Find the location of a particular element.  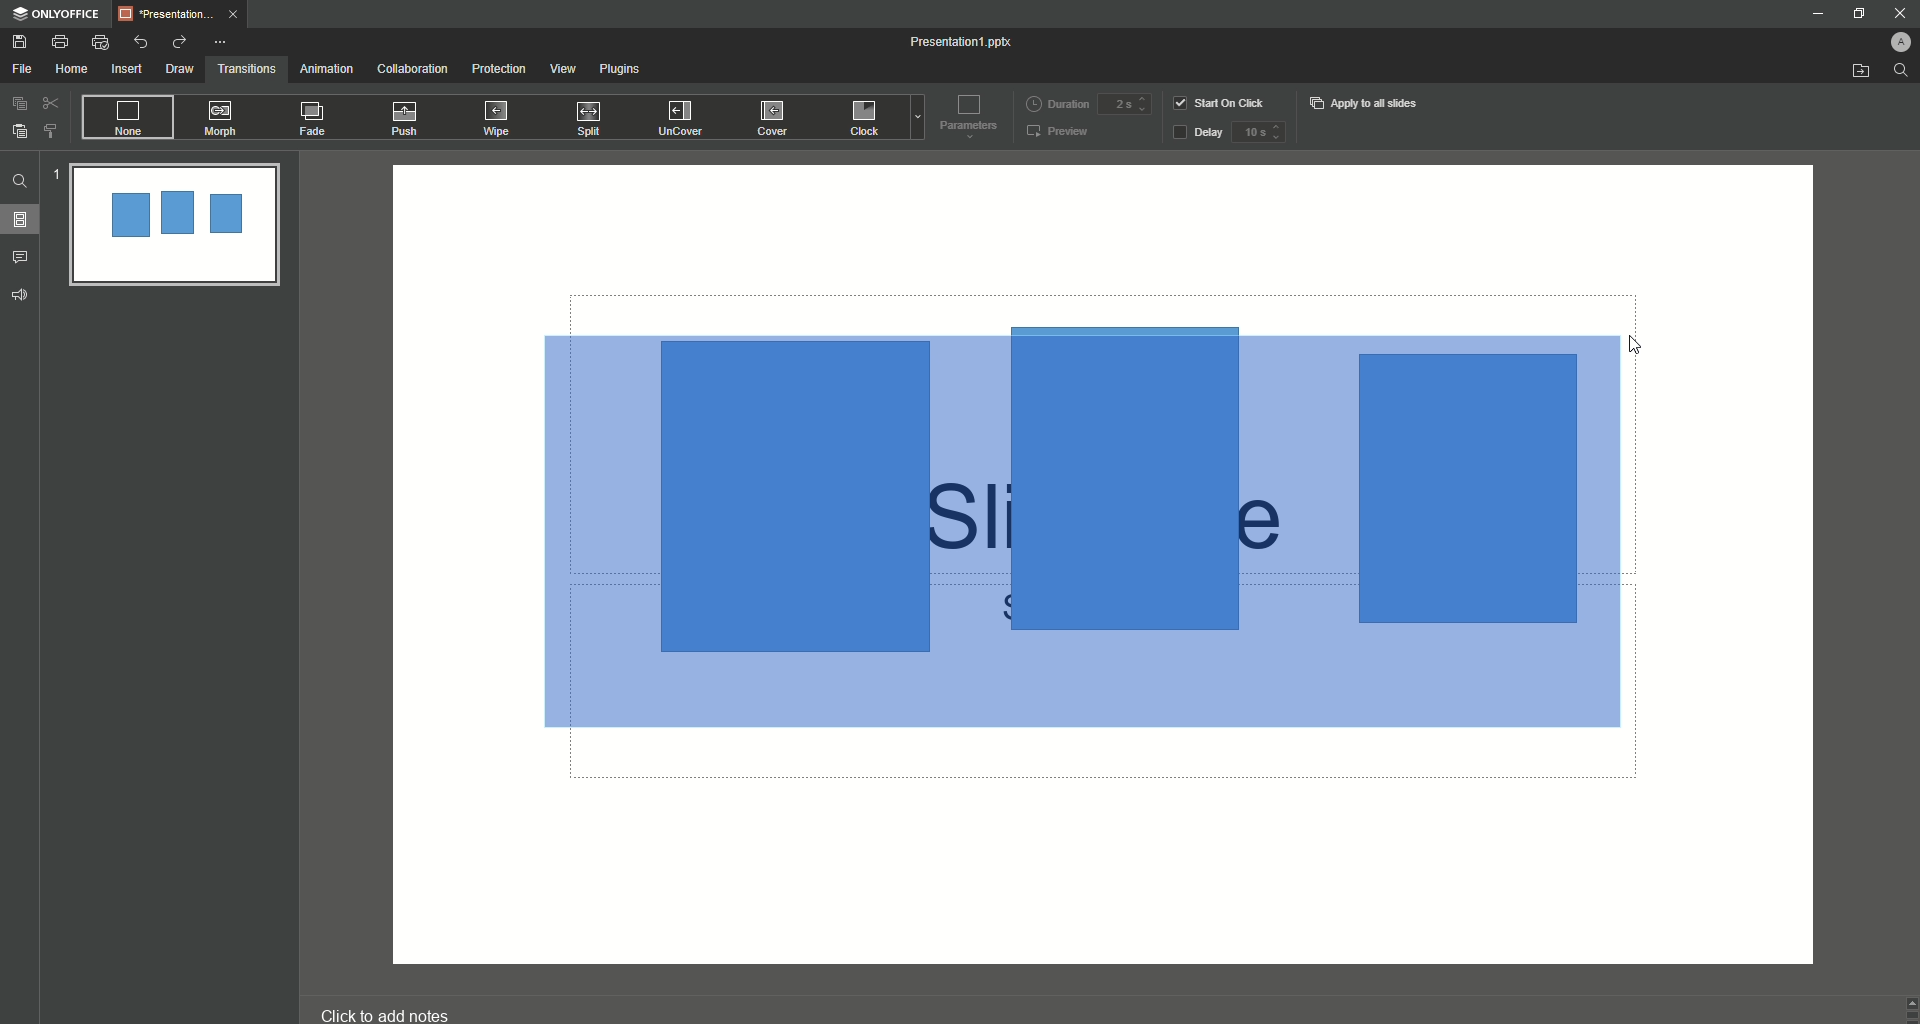

Minimize is located at coordinates (1816, 16).